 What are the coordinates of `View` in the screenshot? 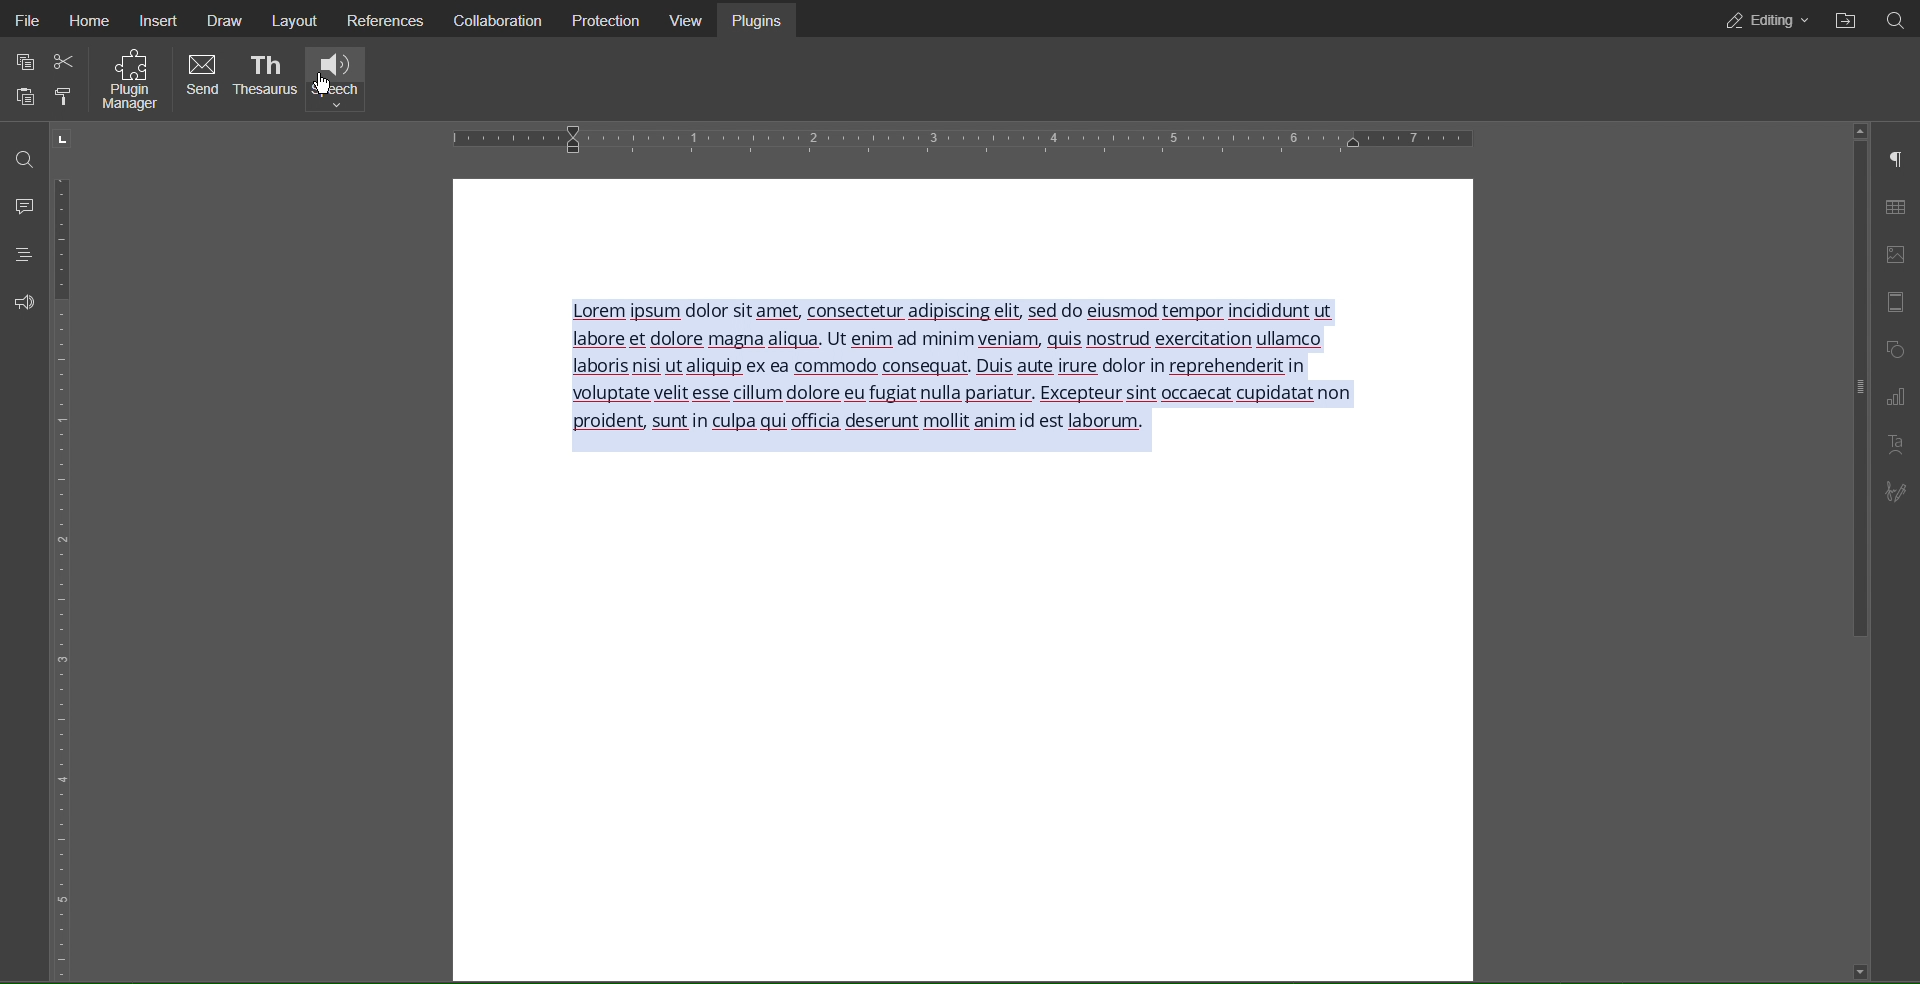 It's located at (695, 20).